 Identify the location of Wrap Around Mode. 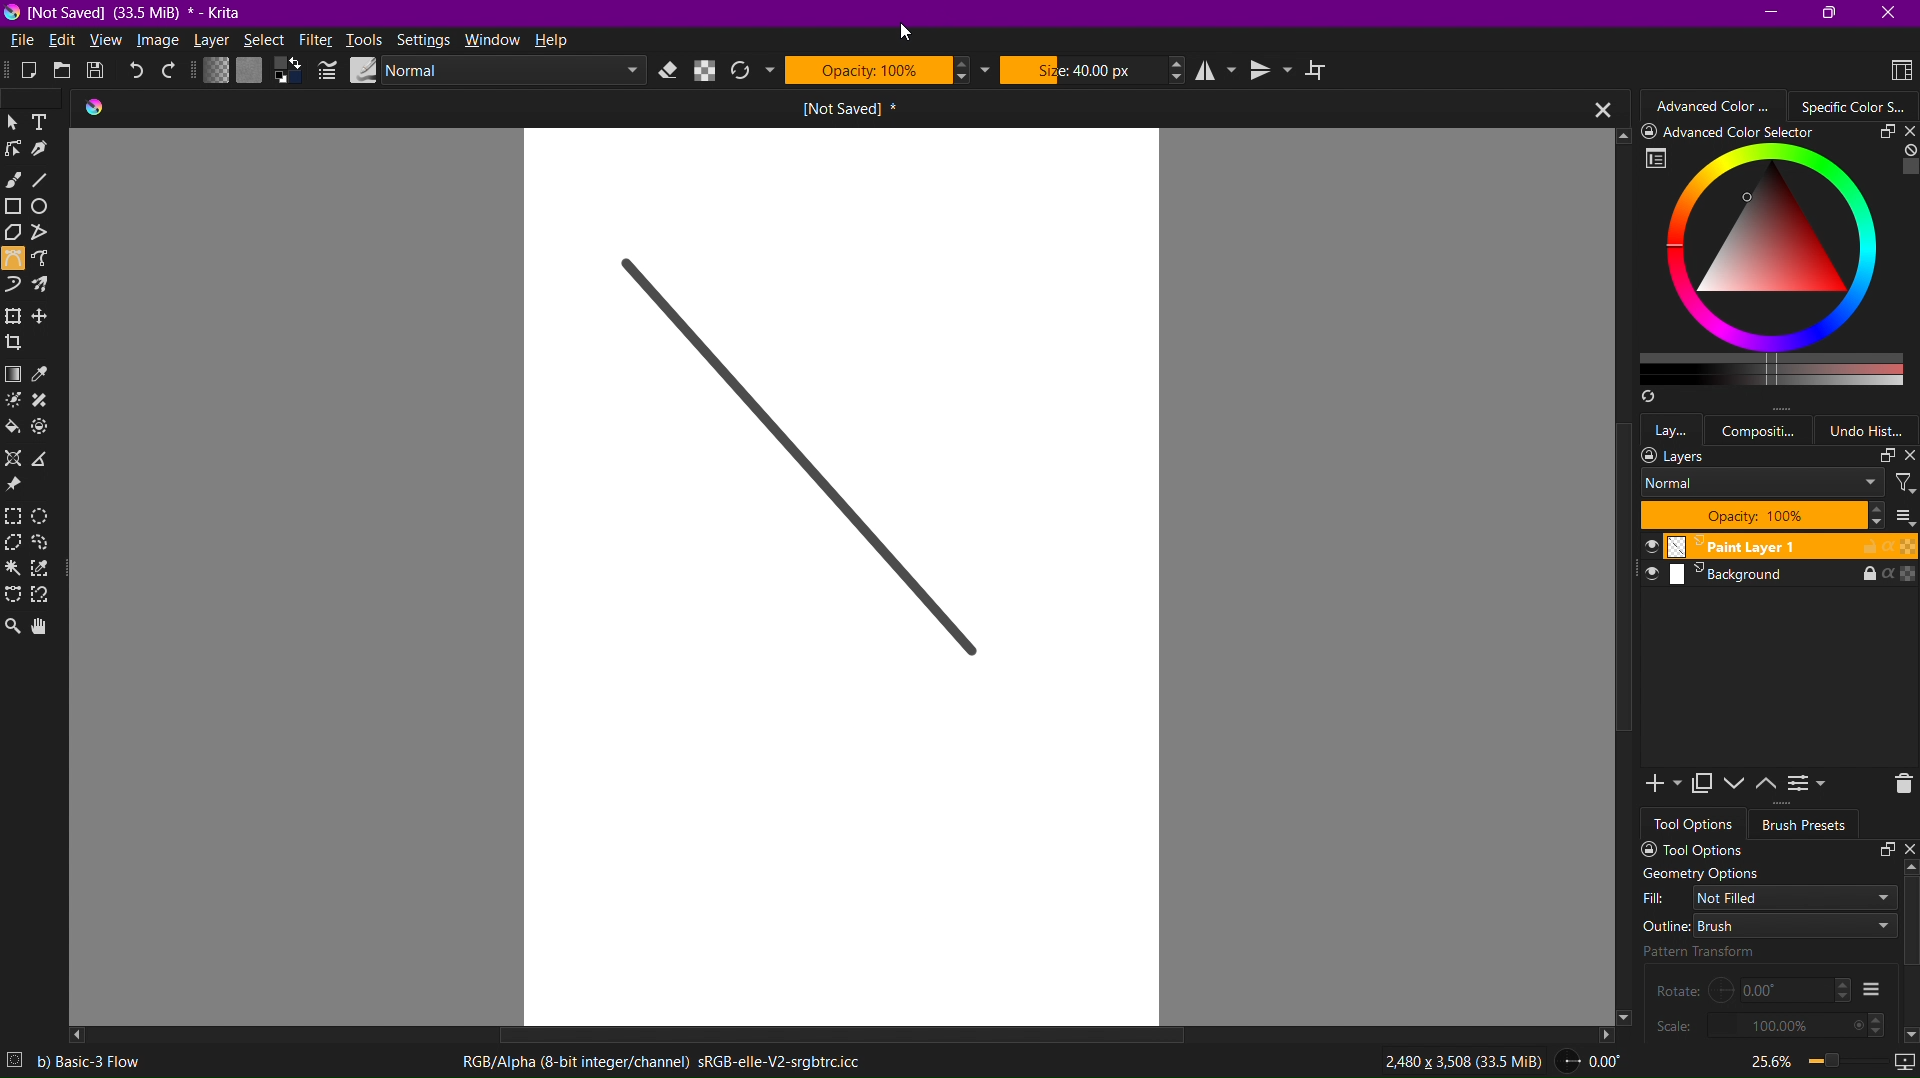
(1324, 72).